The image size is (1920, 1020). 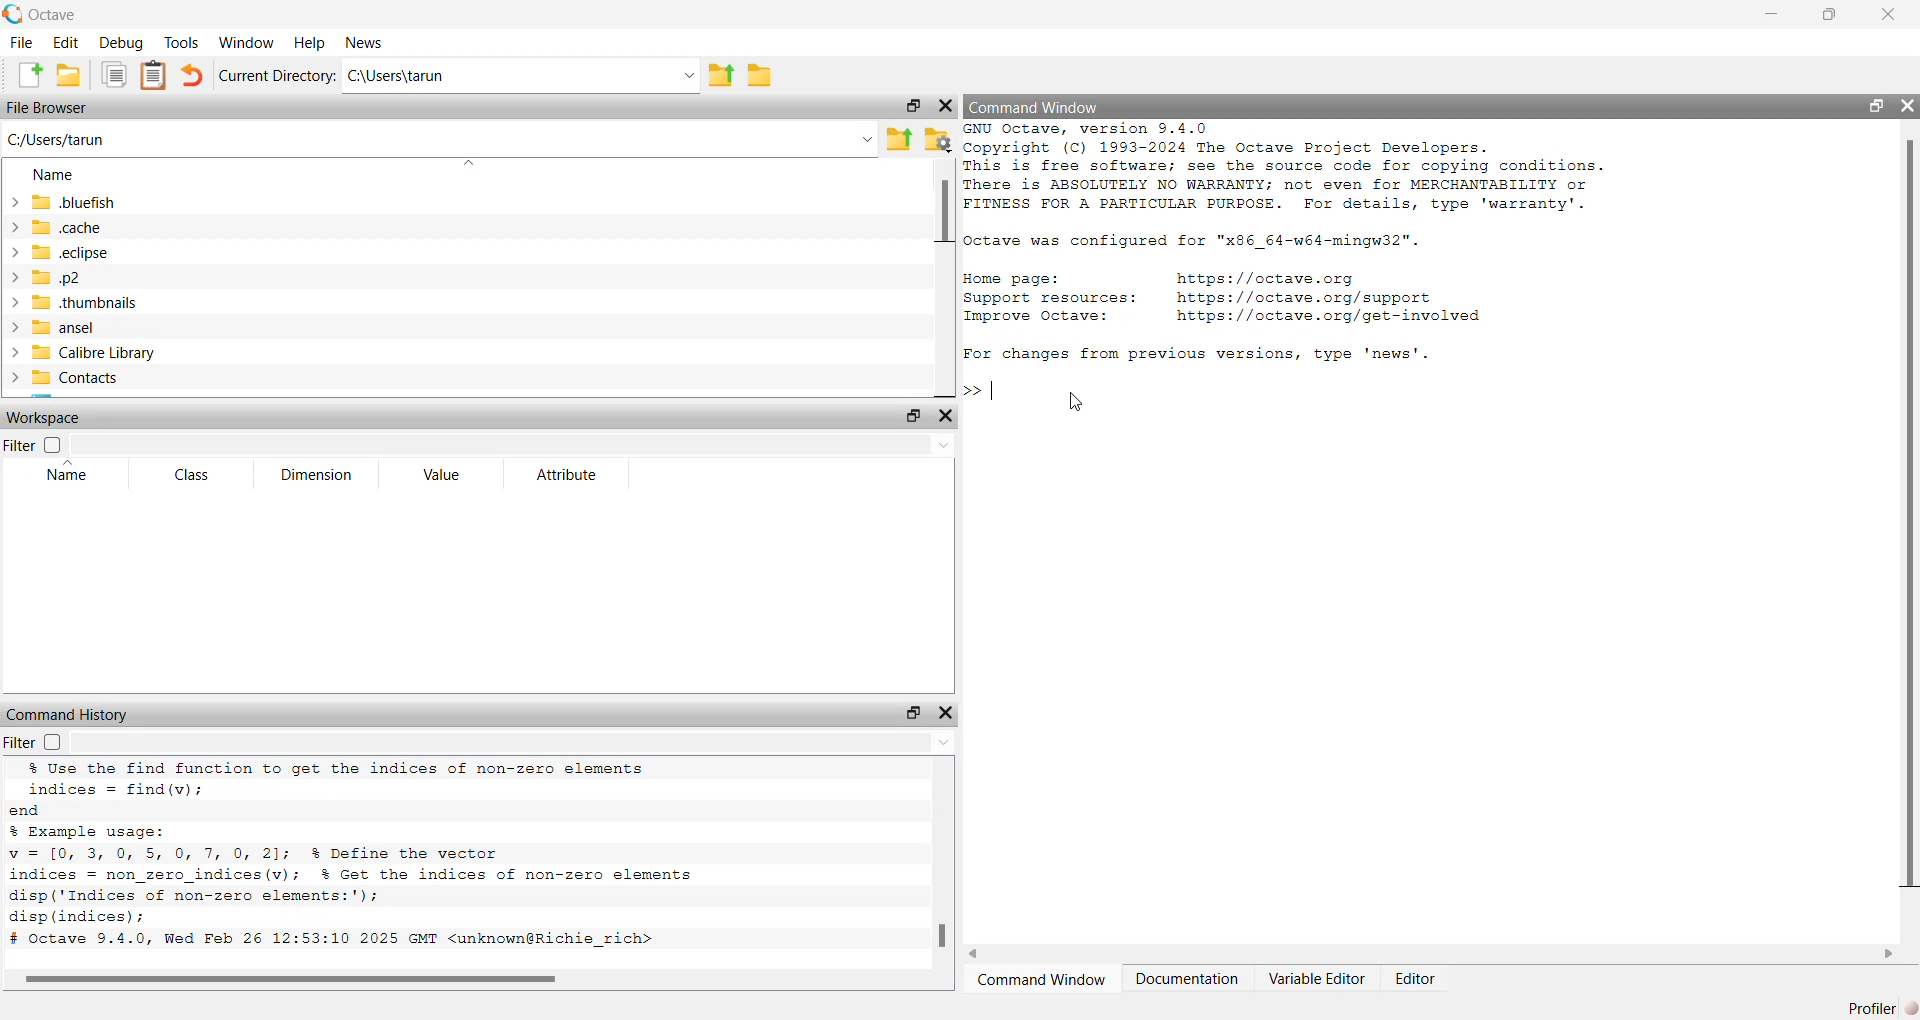 I want to click on  Command Window, so click(x=1035, y=108).